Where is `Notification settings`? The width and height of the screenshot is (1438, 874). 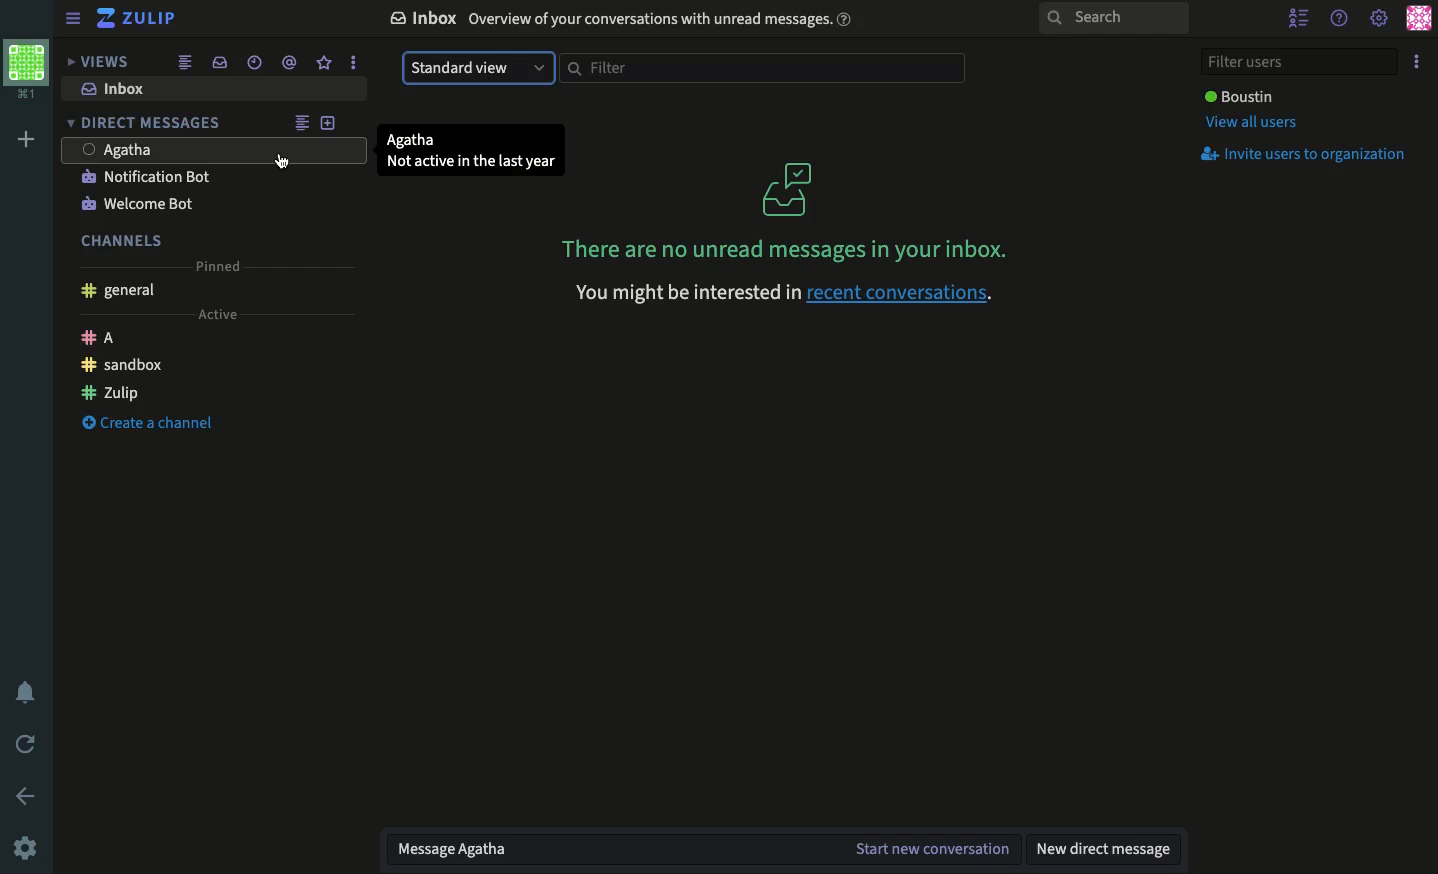 Notification settings is located at coordinates (22, 691).